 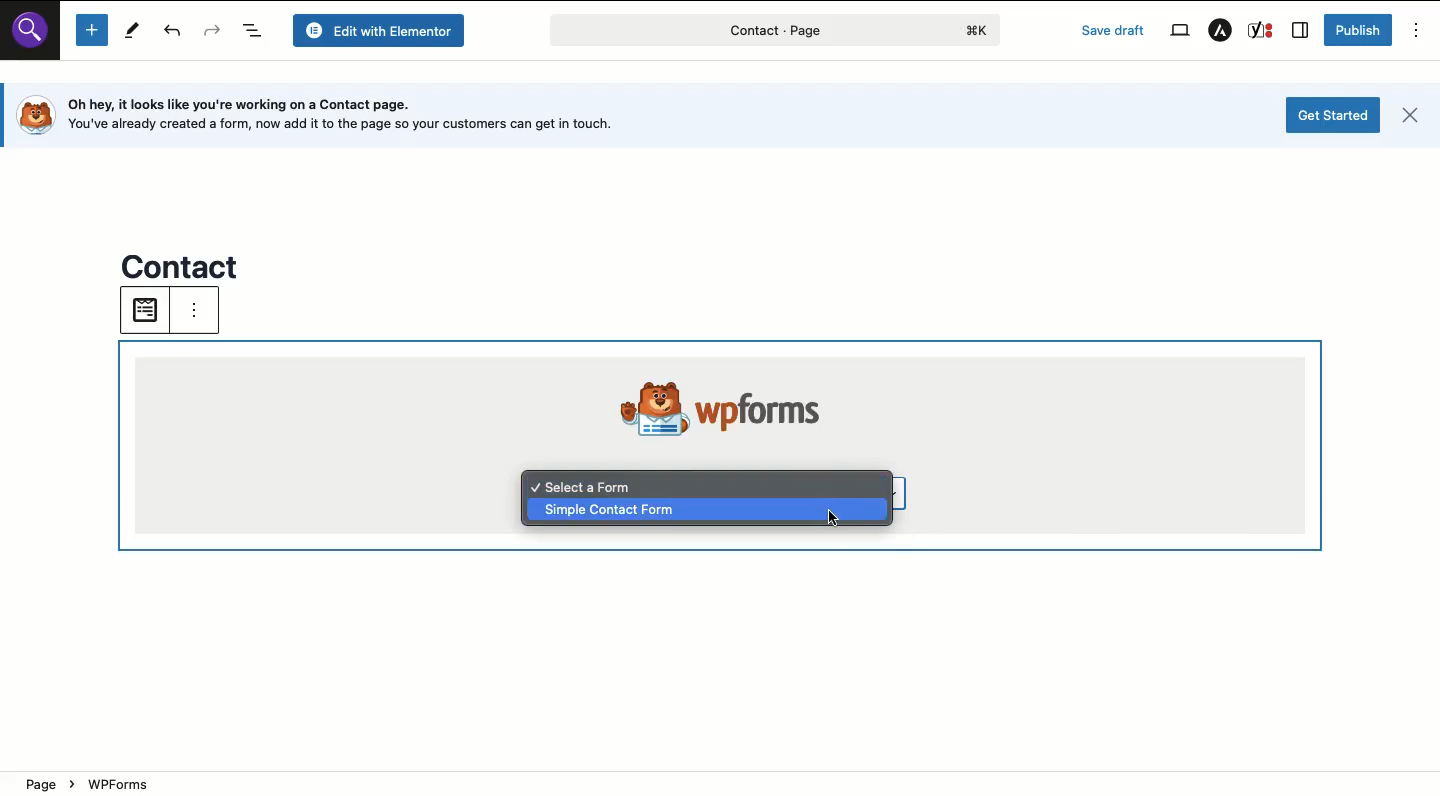 I want to click on cursor, so click(x=836, y=523).